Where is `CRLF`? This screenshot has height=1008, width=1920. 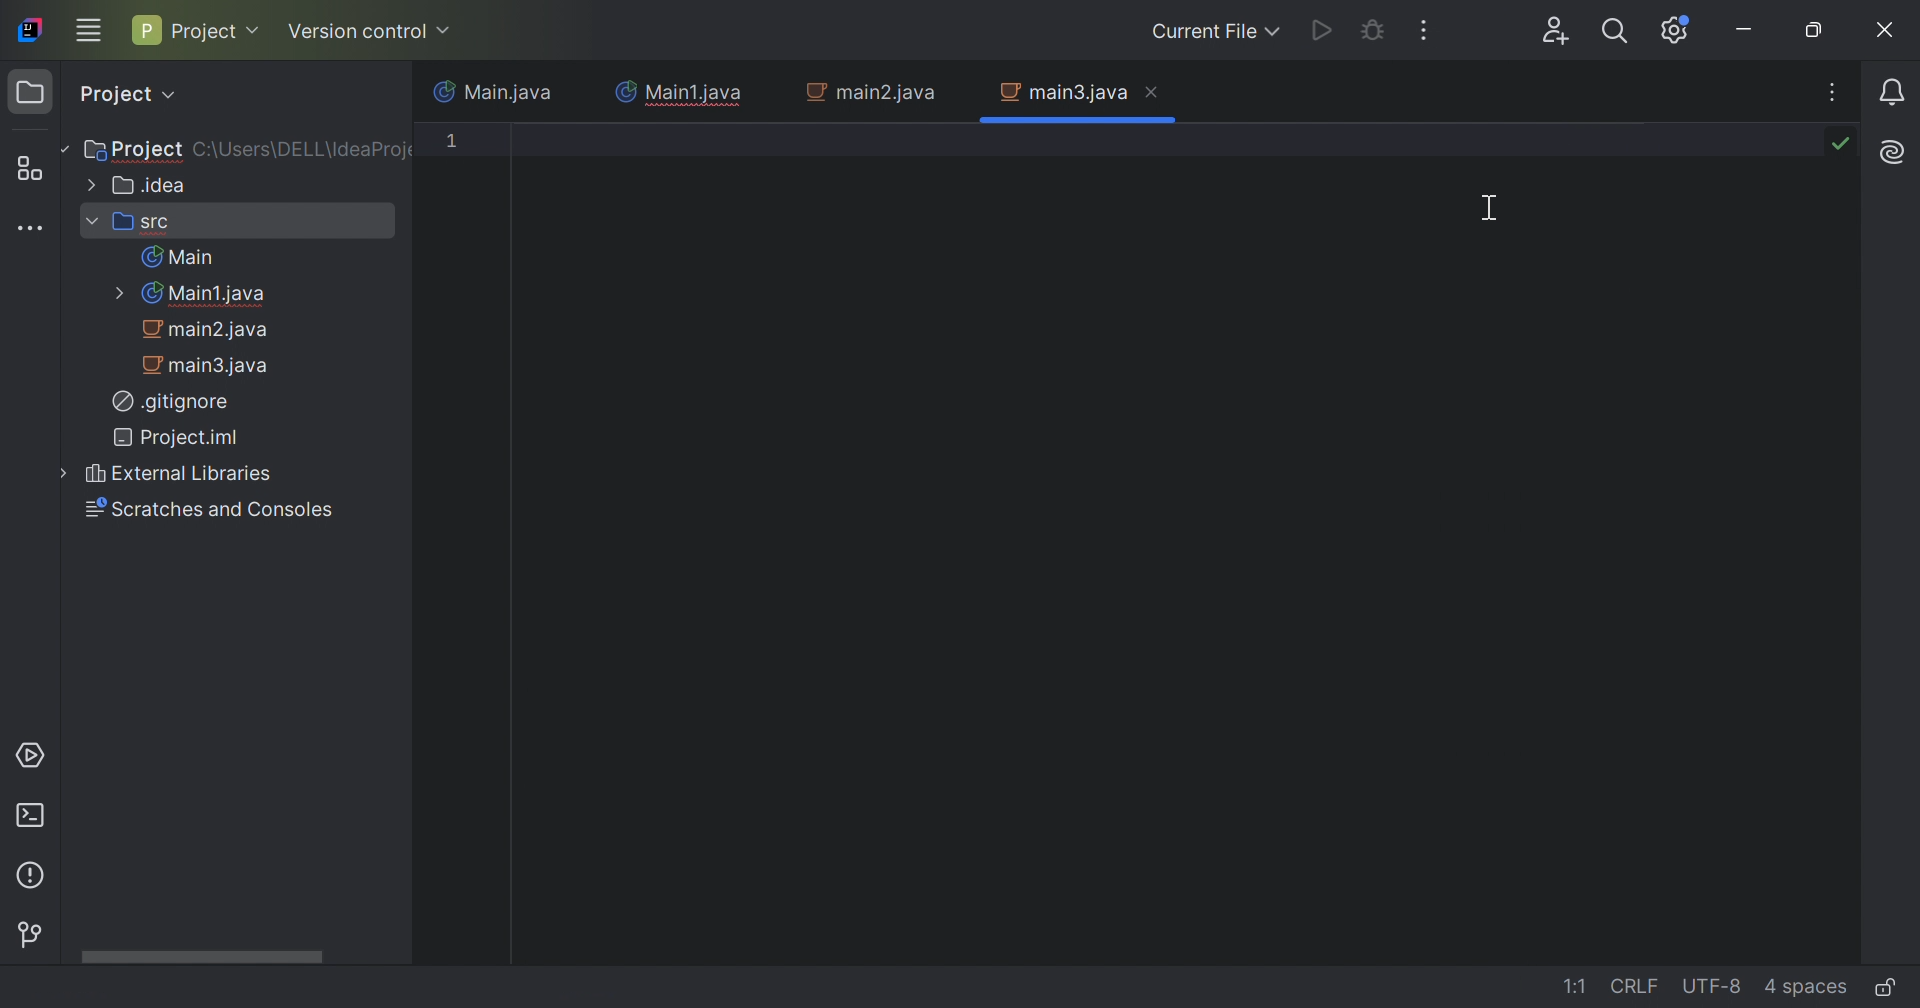 CRLF is located at coordinates (1635, 989).